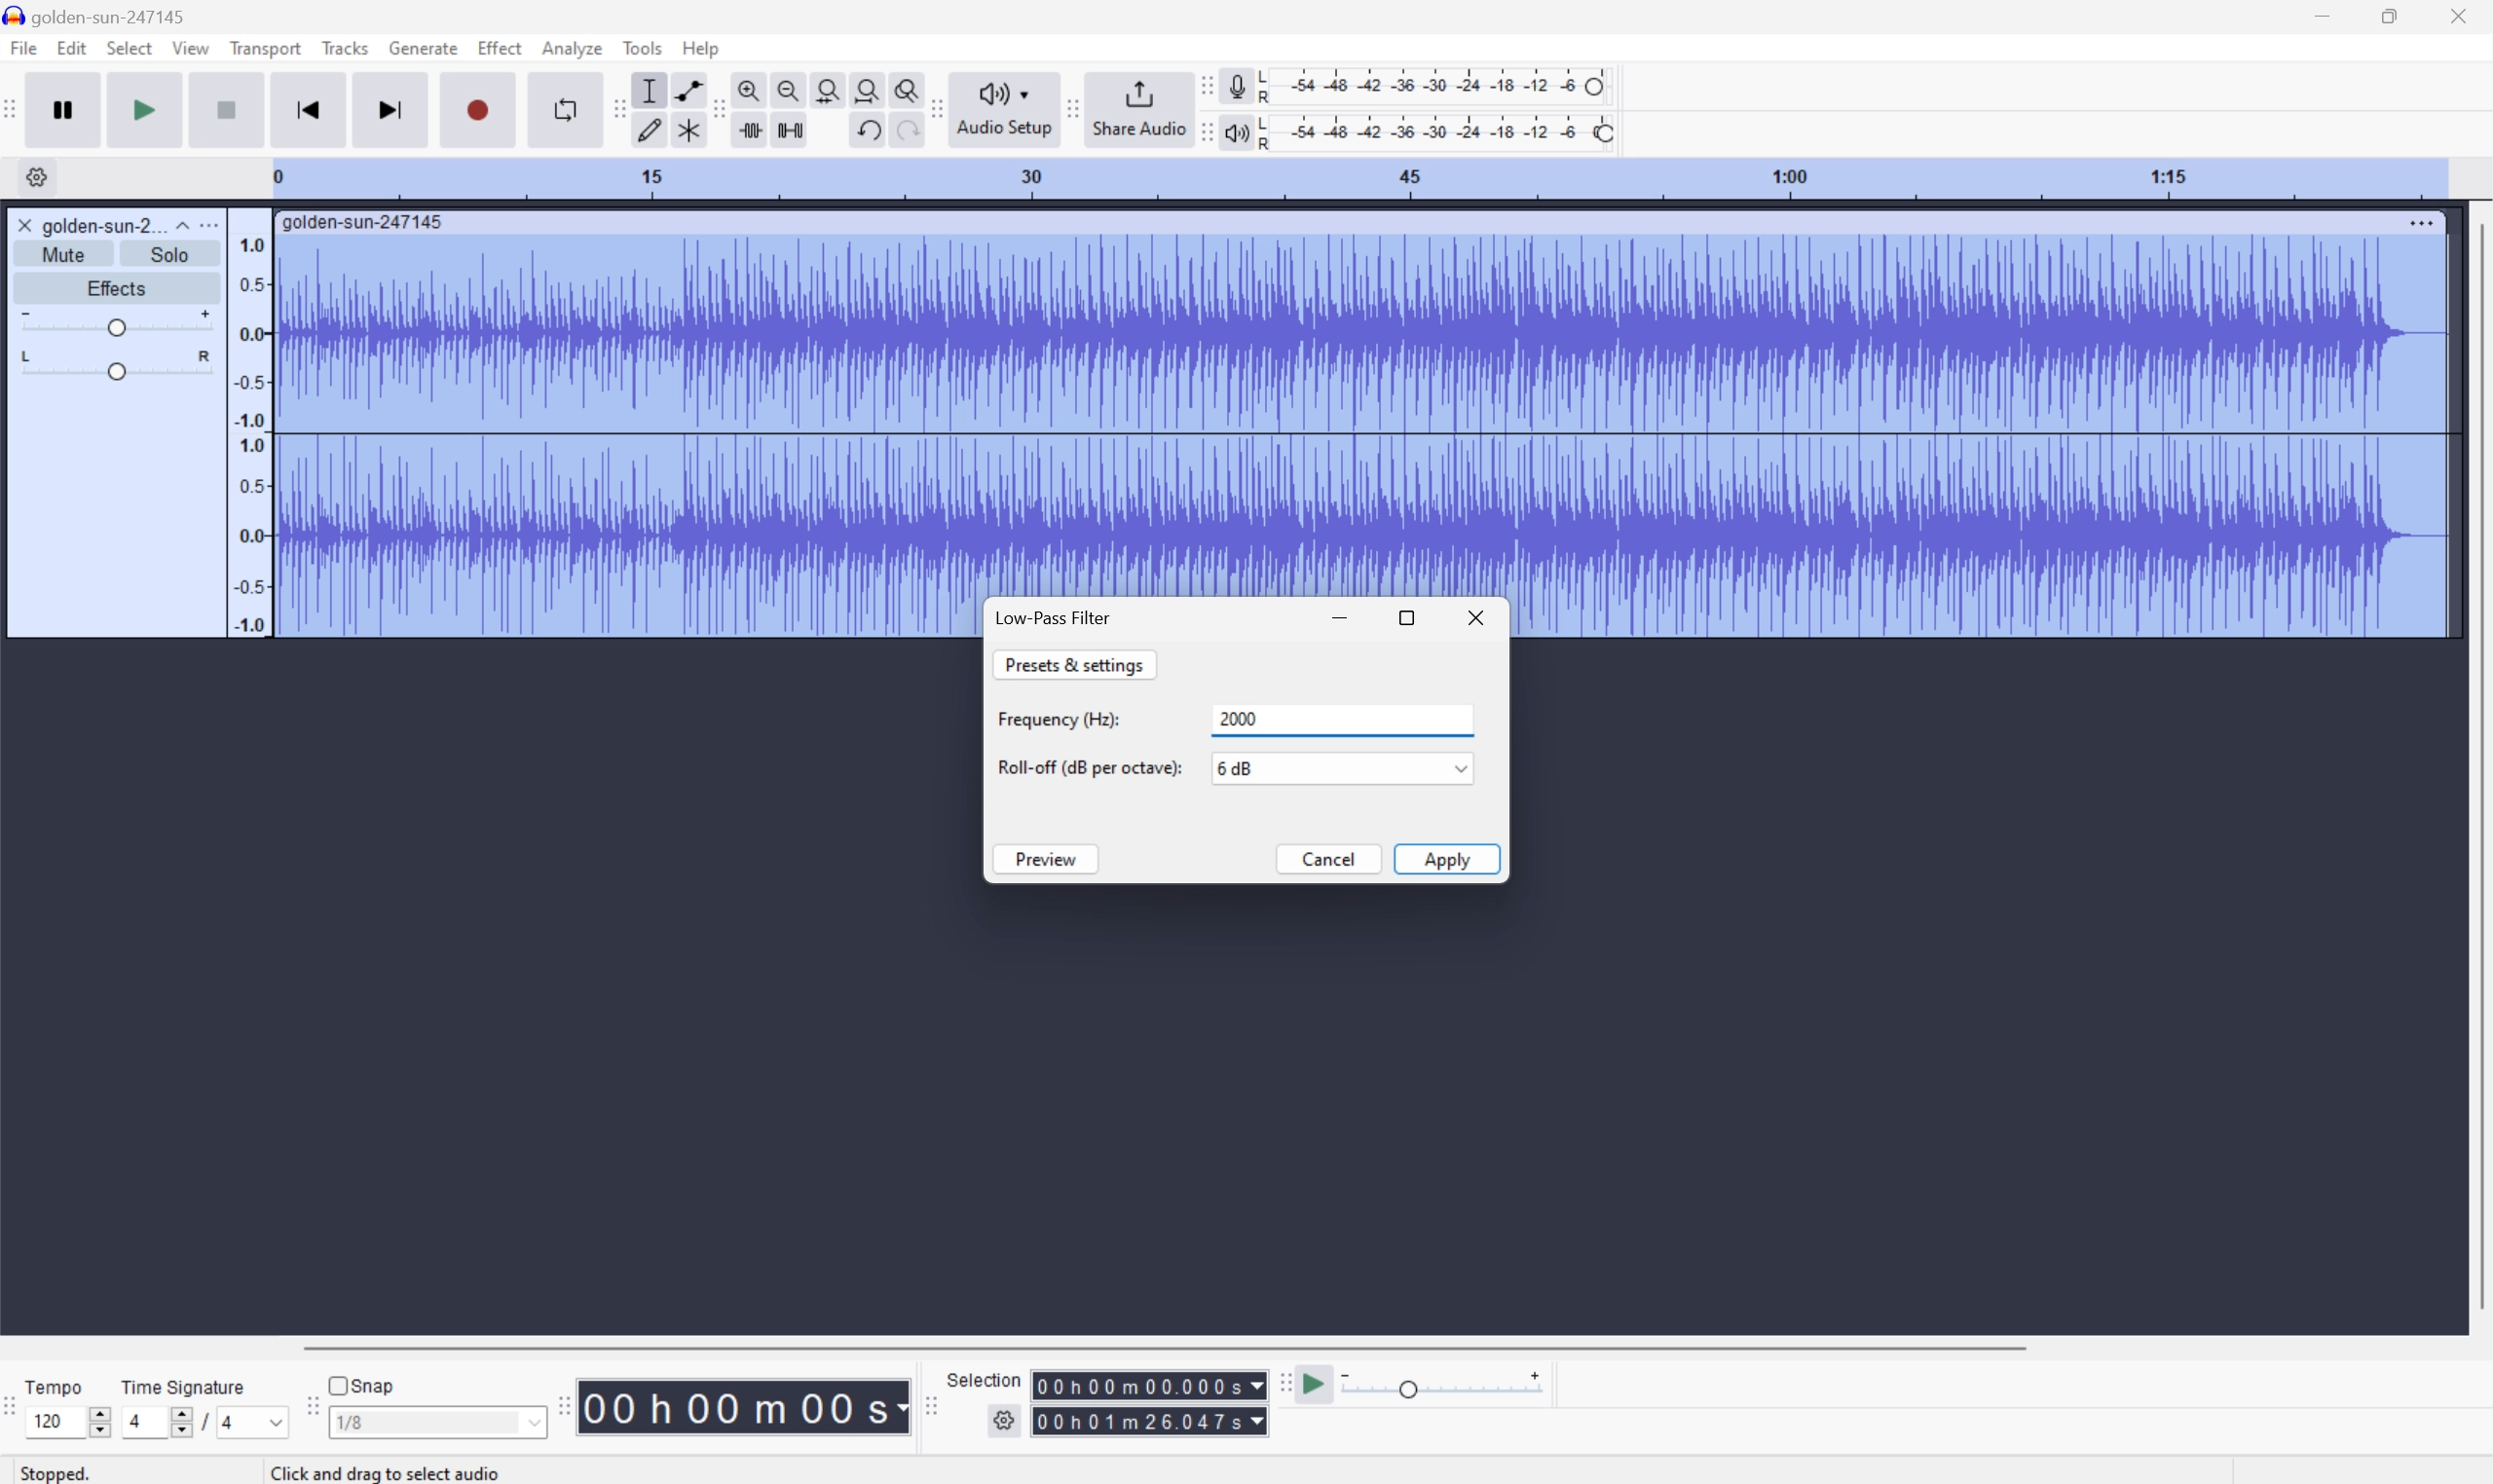  I want to click on , so click(901, 133).